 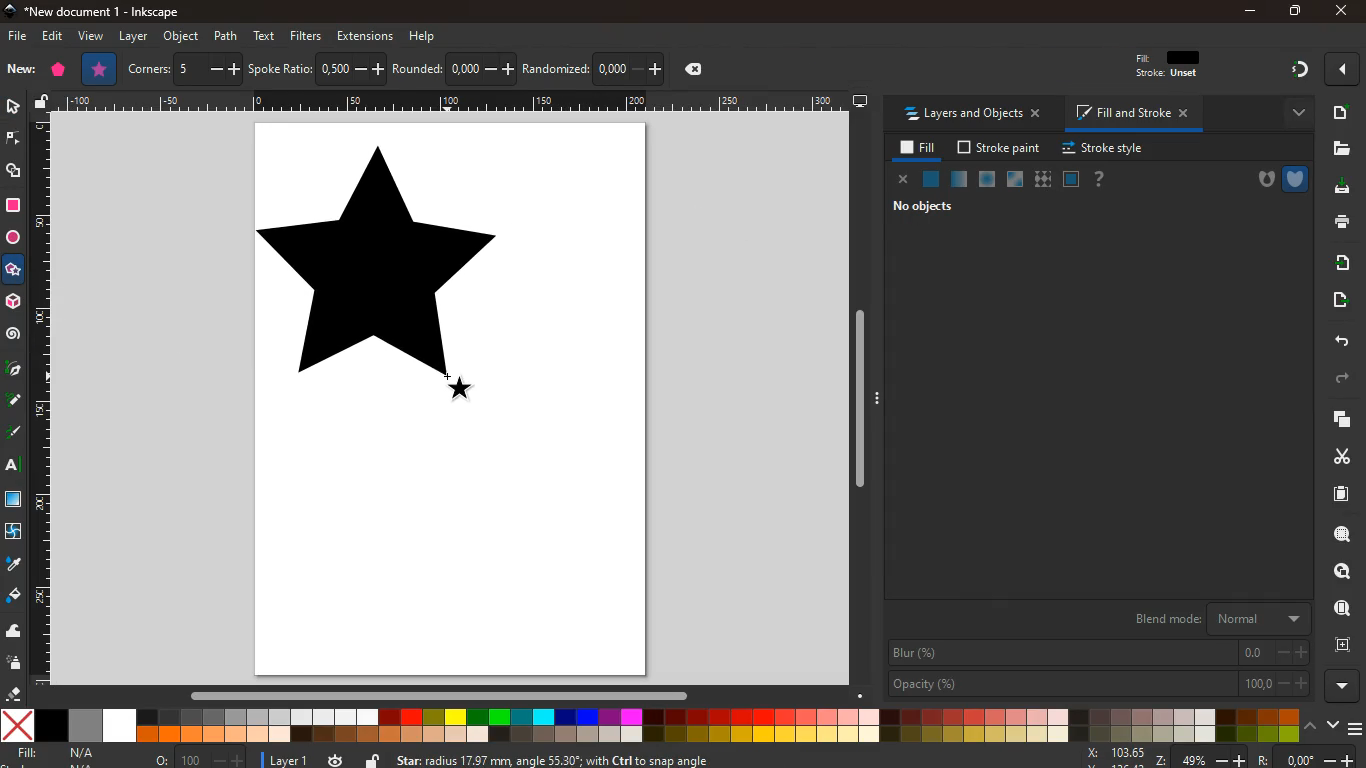 I want to click on stroke paint, so click(x=1000, y=146).